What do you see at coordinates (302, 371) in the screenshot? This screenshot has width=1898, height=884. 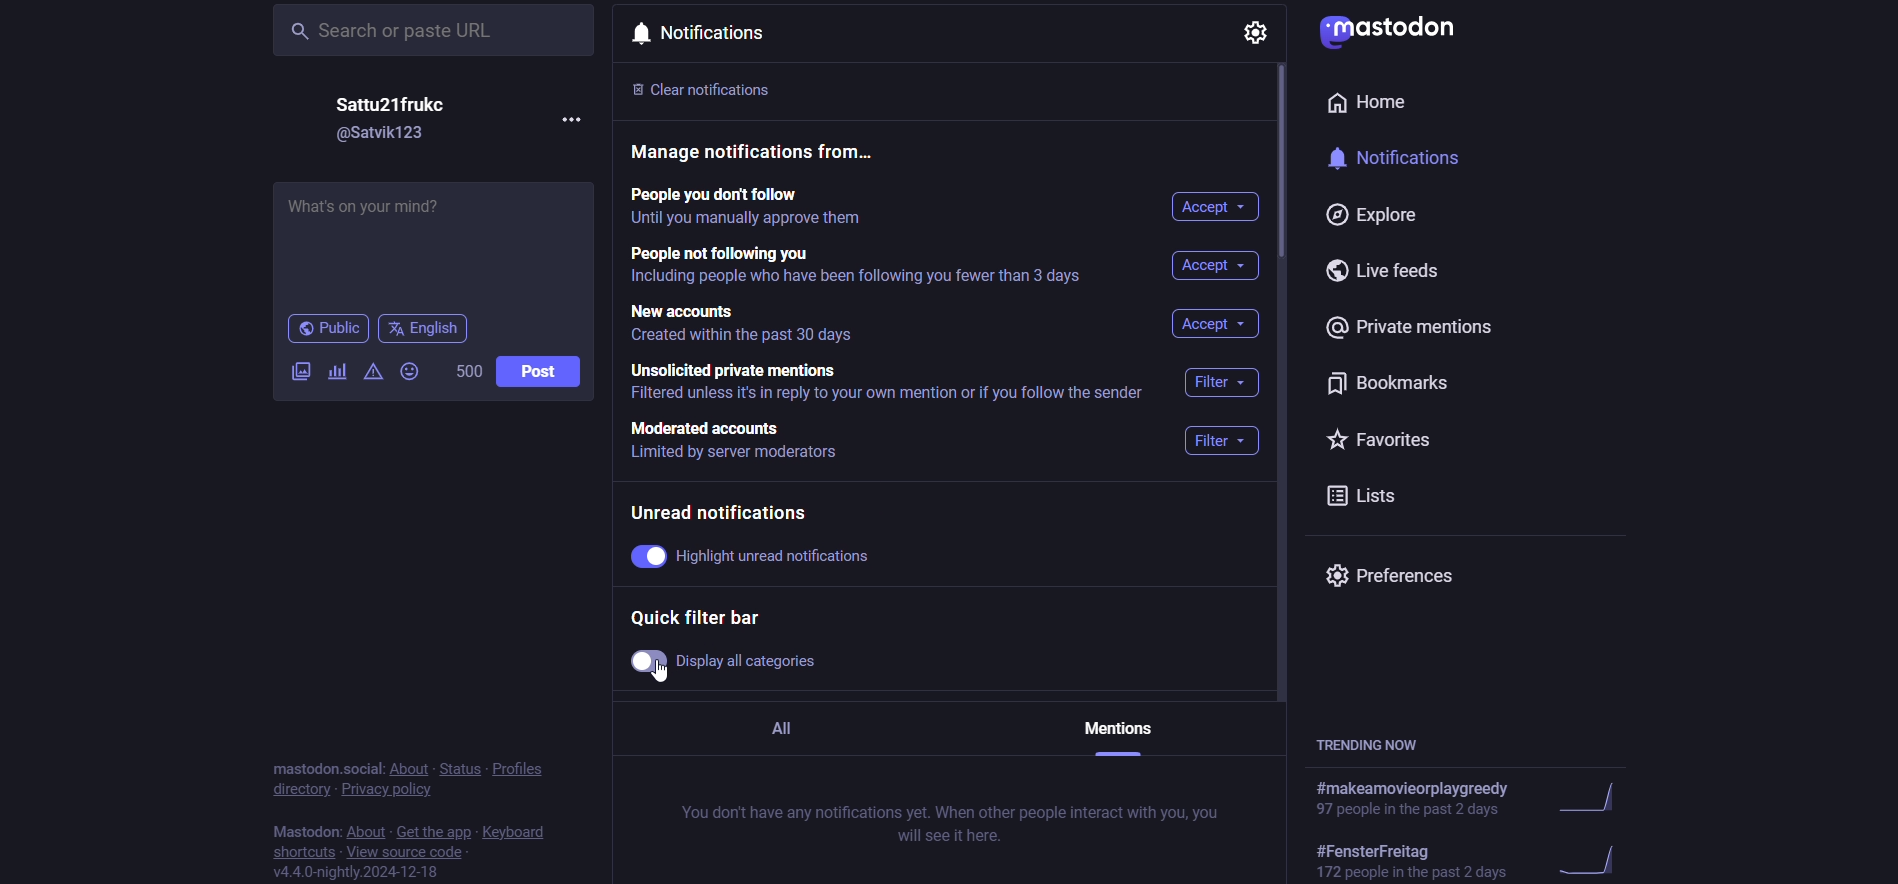 I see `Attach images` at bounding box center [302, 371].